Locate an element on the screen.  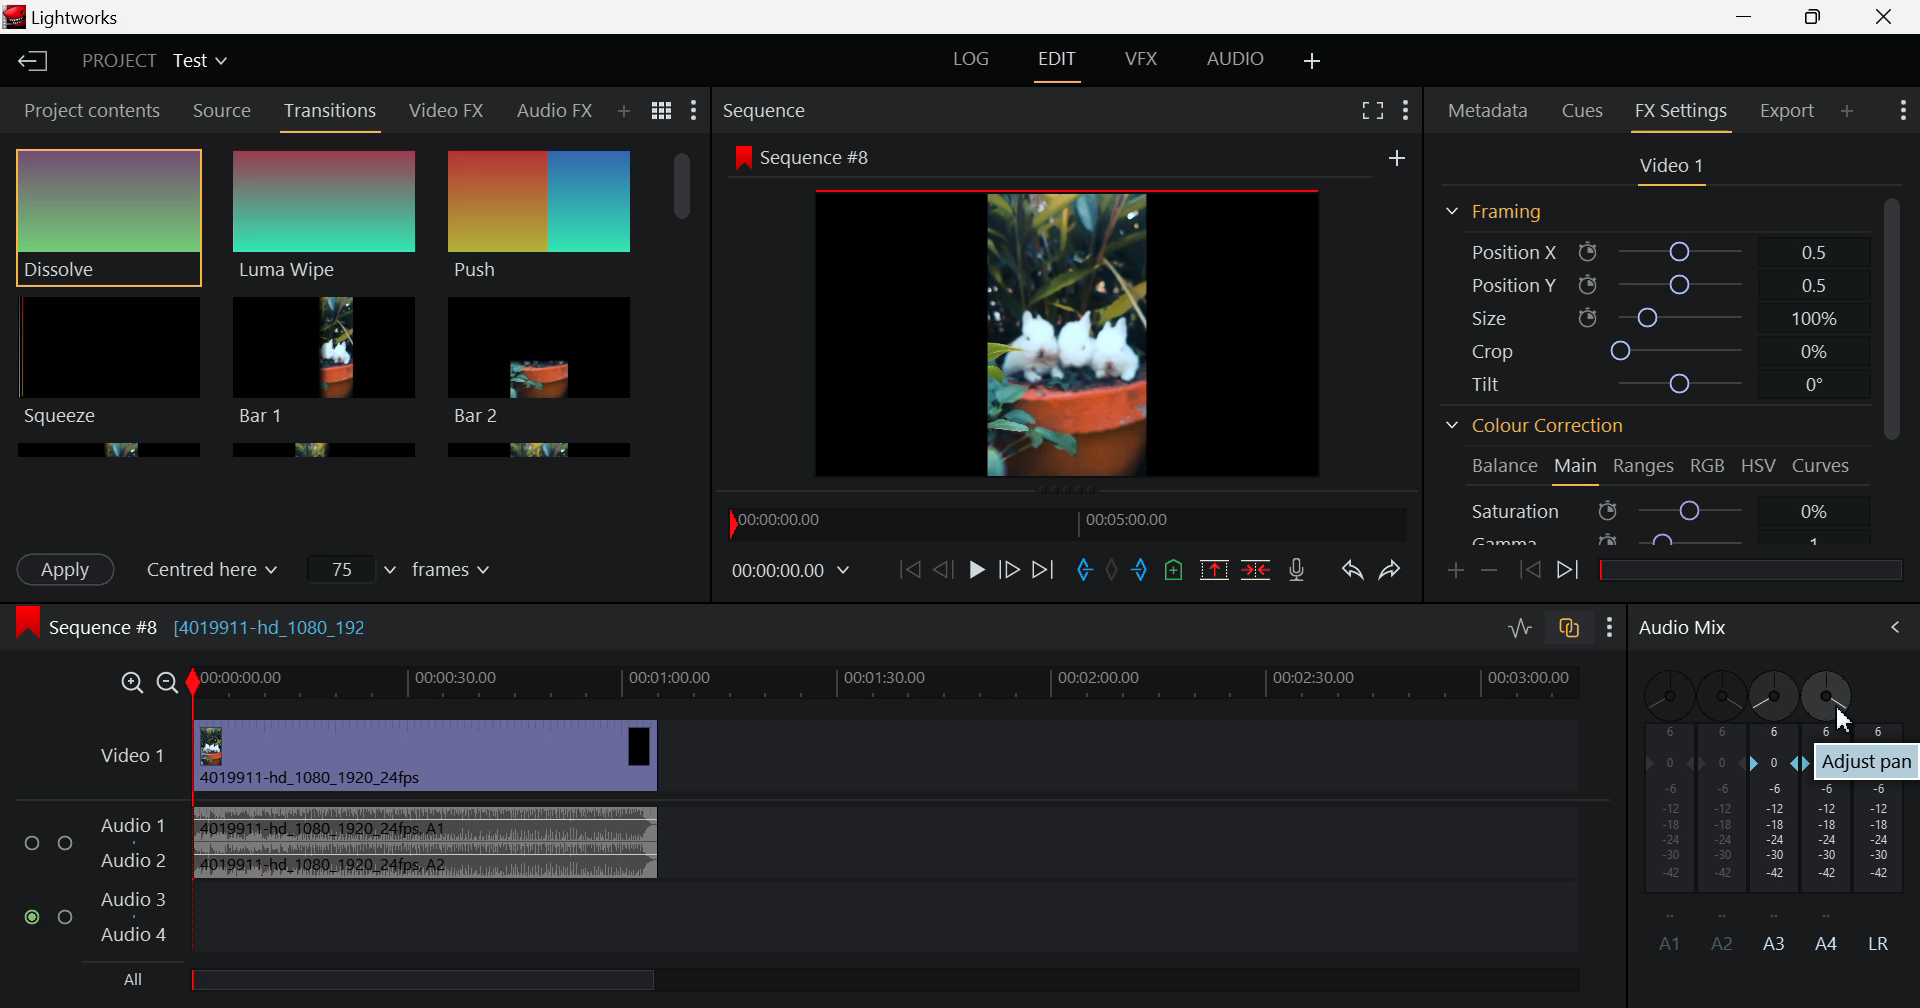
Show Settings is located at coordinates (694, 110).